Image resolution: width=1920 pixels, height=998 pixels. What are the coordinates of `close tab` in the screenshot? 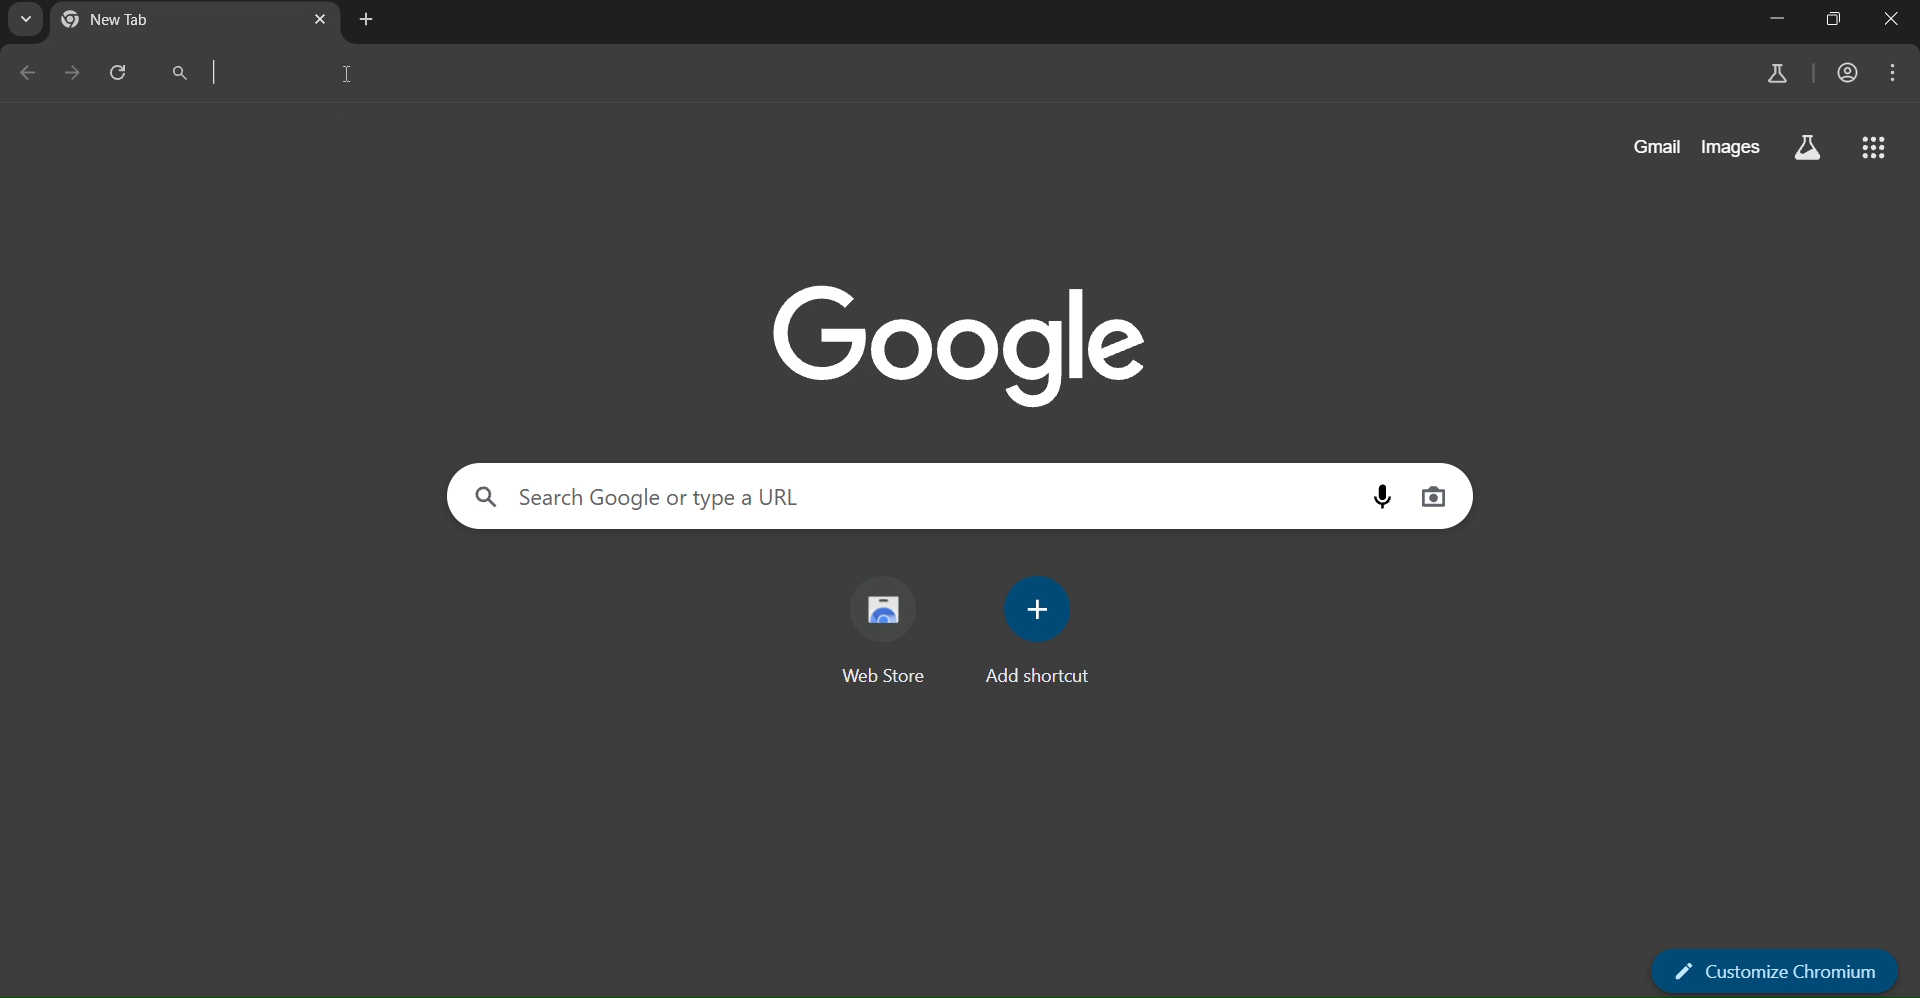 It's located at (320, 19).